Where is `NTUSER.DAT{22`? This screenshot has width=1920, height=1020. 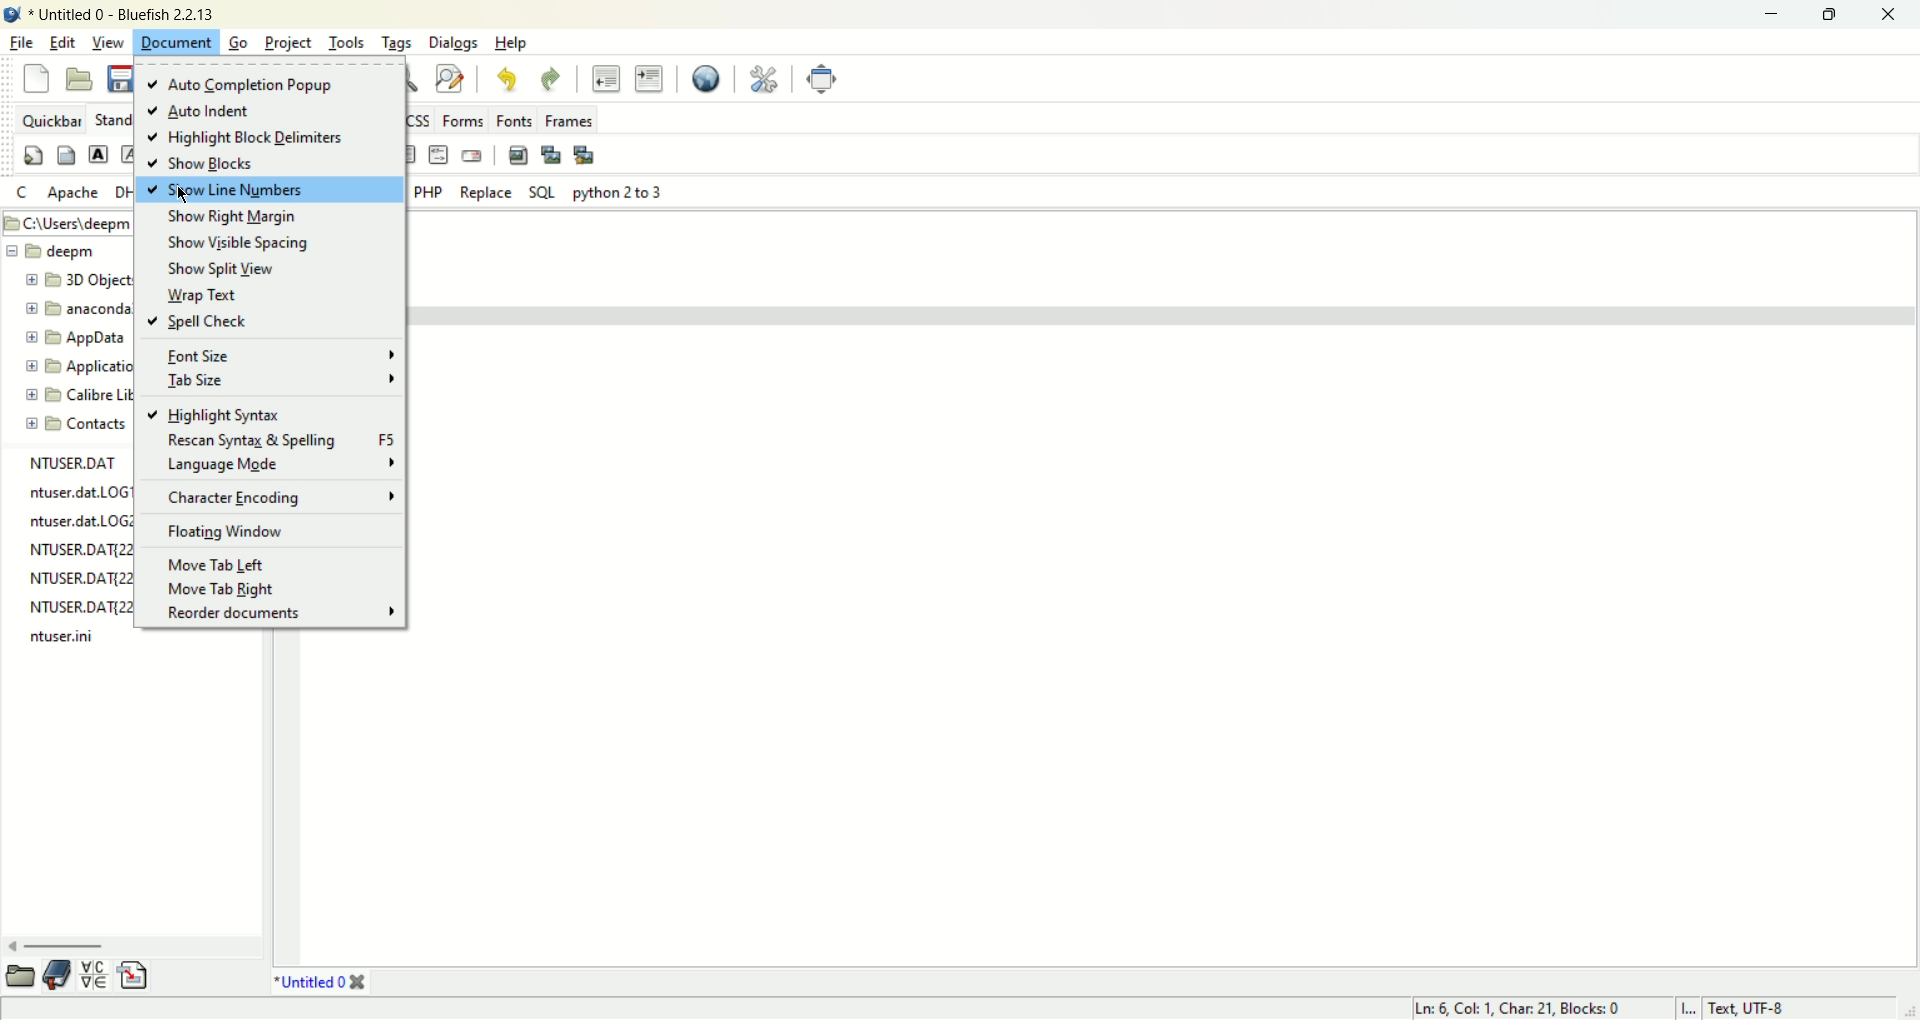 NTUSER.DAT{22 is located at coordinates (79, 577).